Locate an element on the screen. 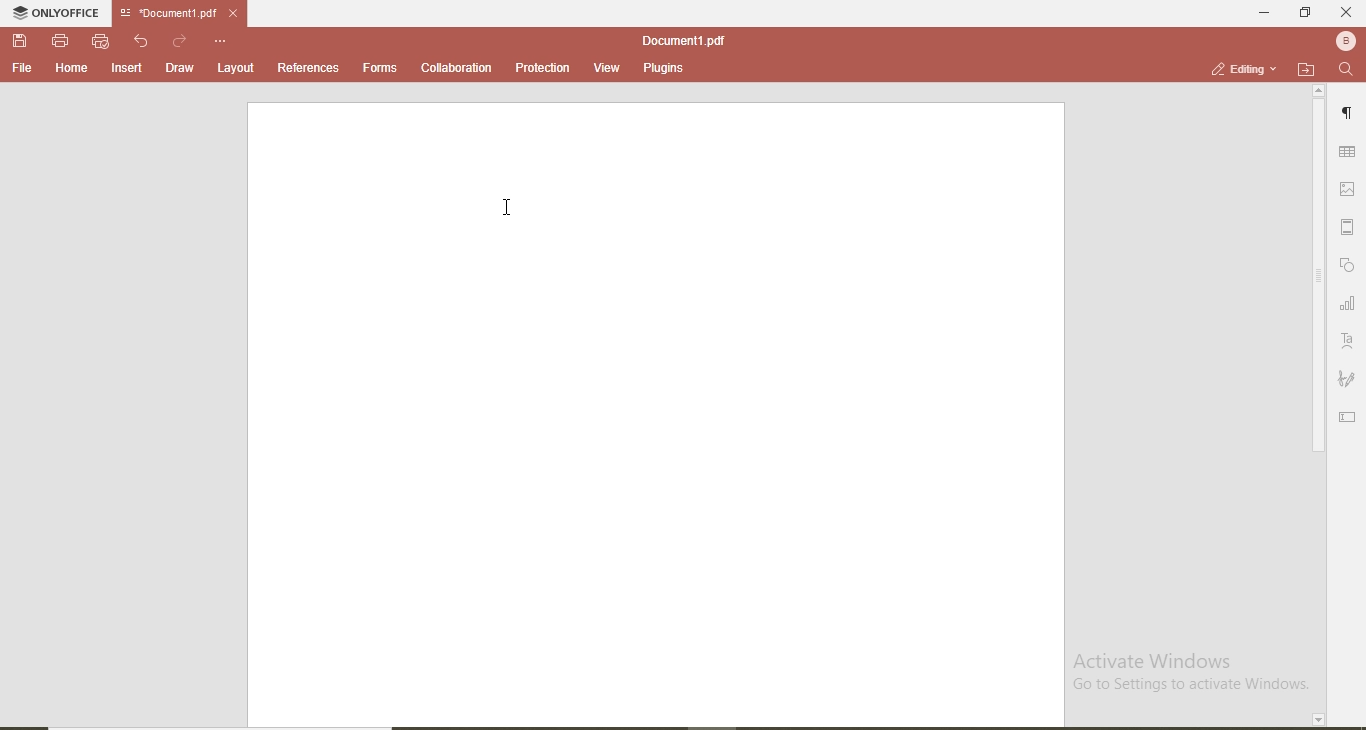 This screenshot has width=1366, height=730. open file loaction is located at coordinates (1302, 68).